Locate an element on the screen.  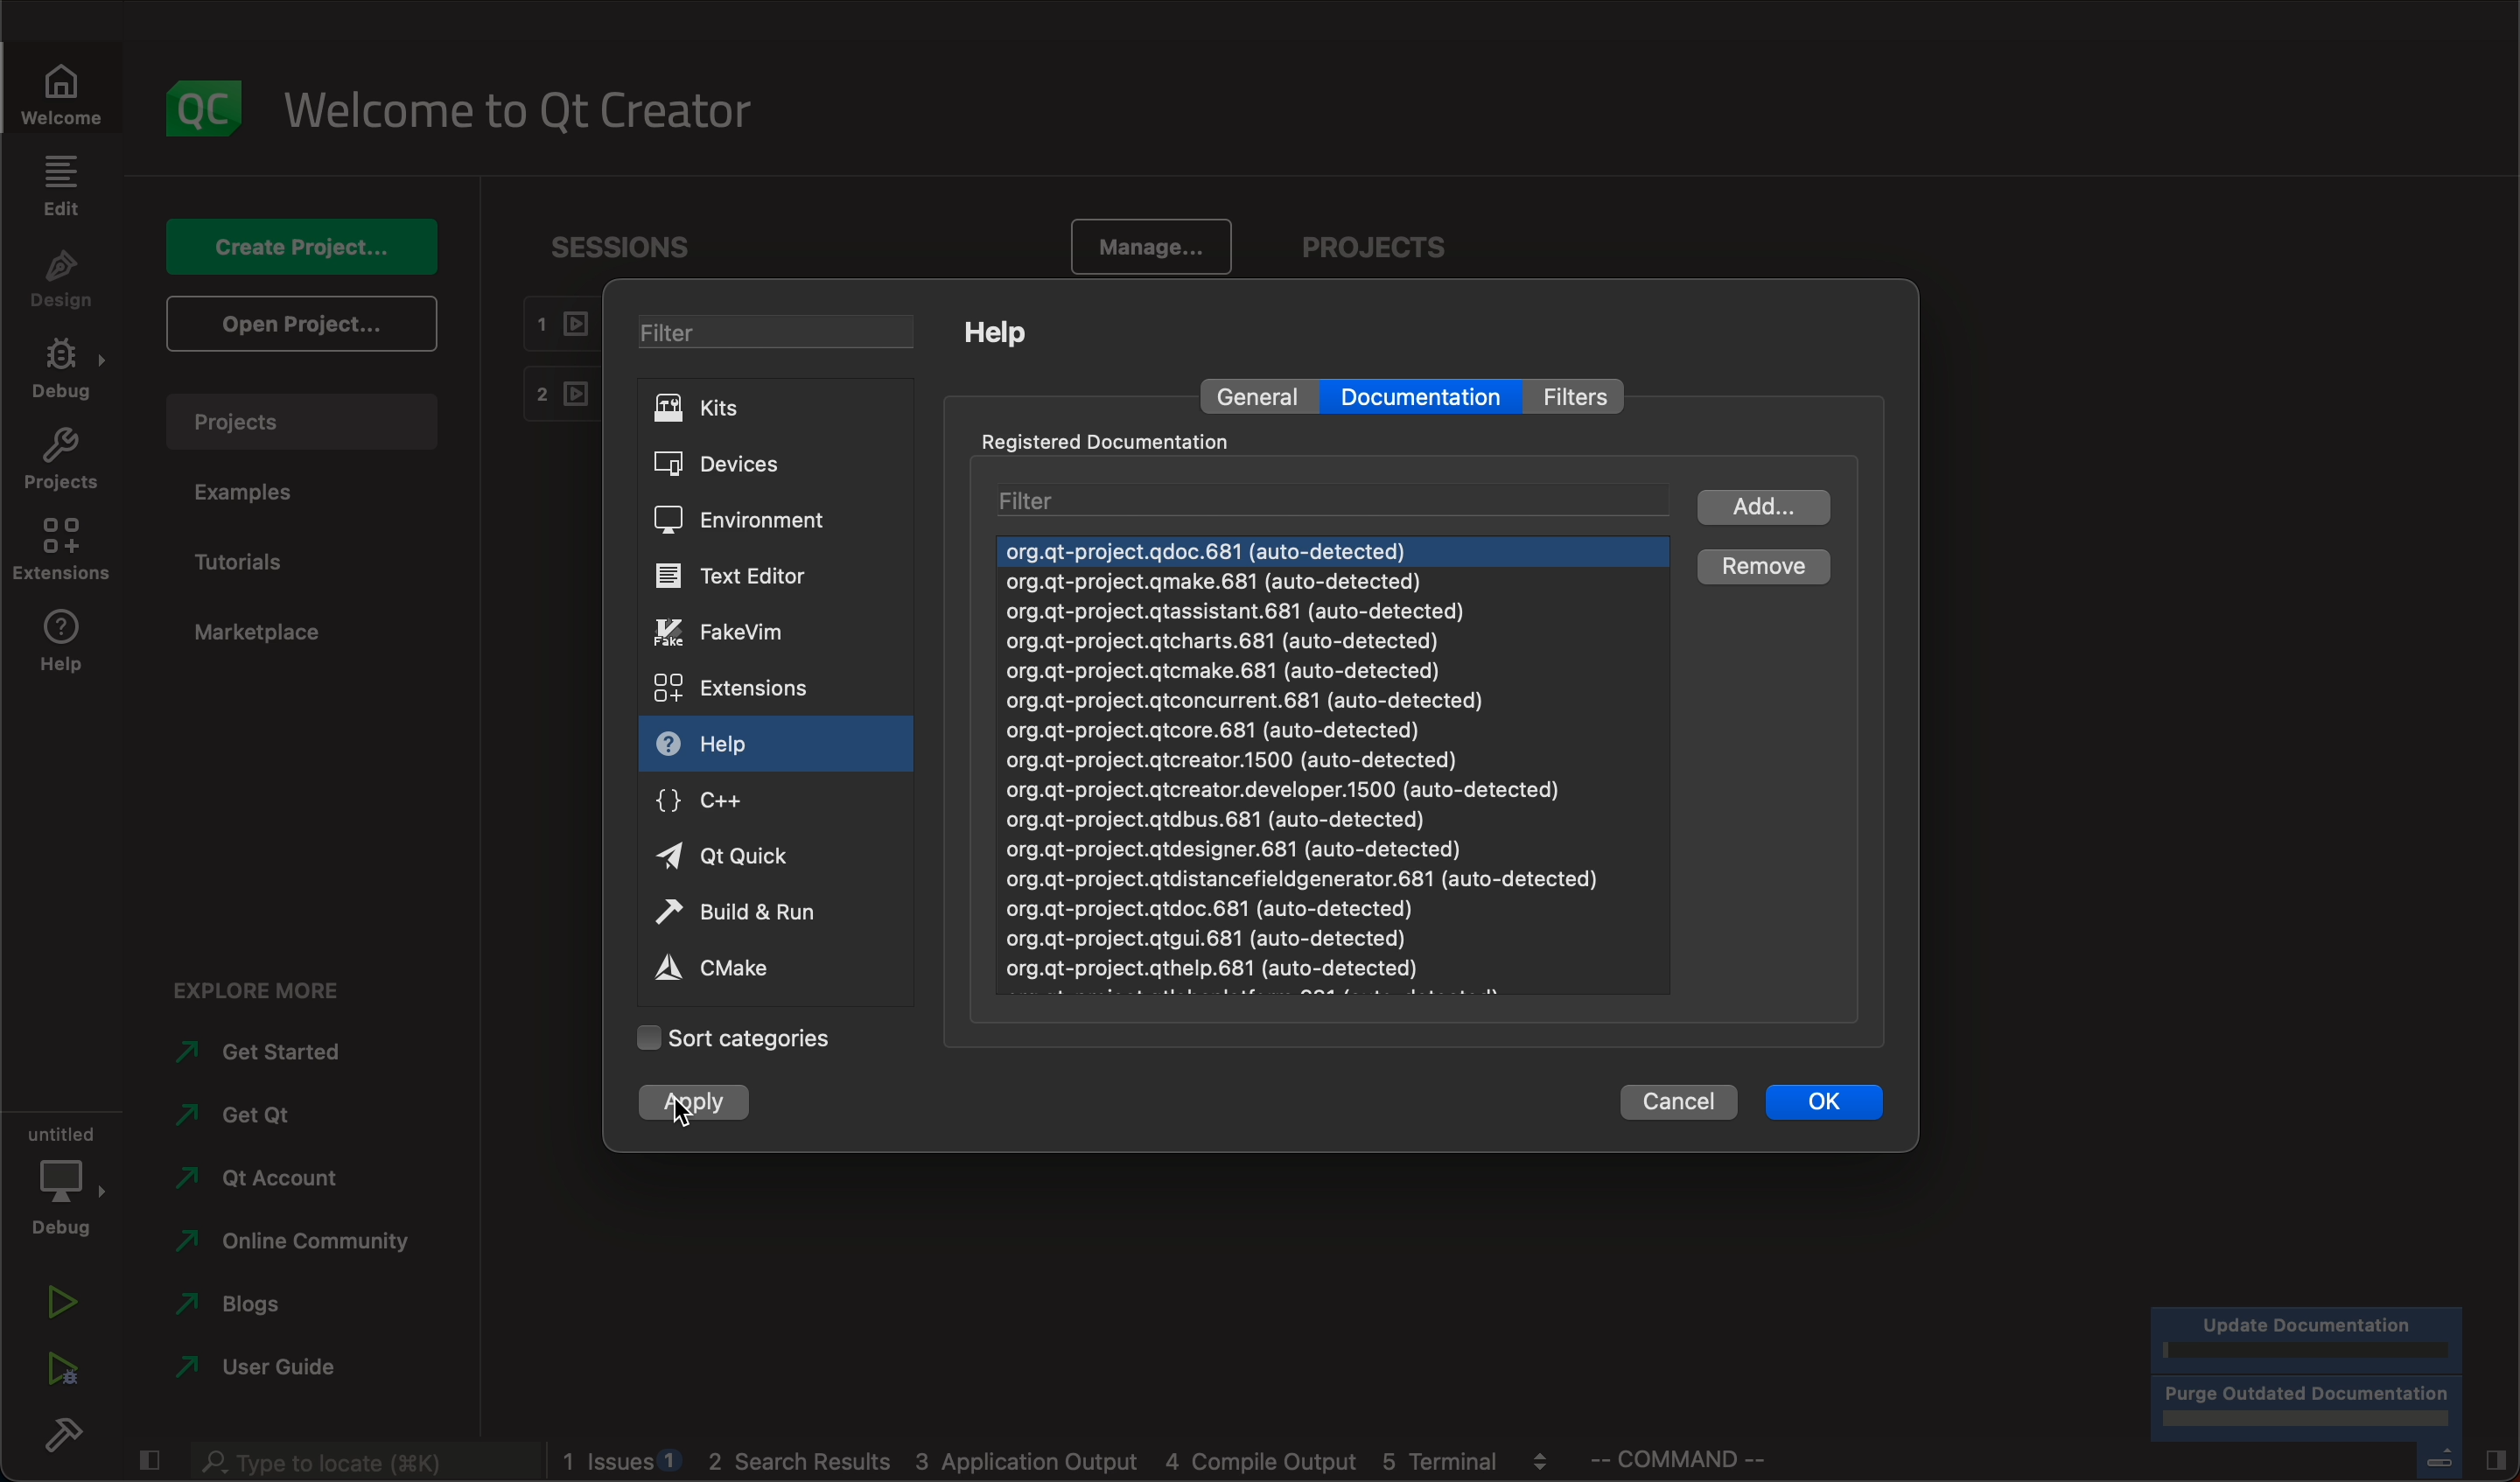
cancel is located at coordinates (1654, 1101).